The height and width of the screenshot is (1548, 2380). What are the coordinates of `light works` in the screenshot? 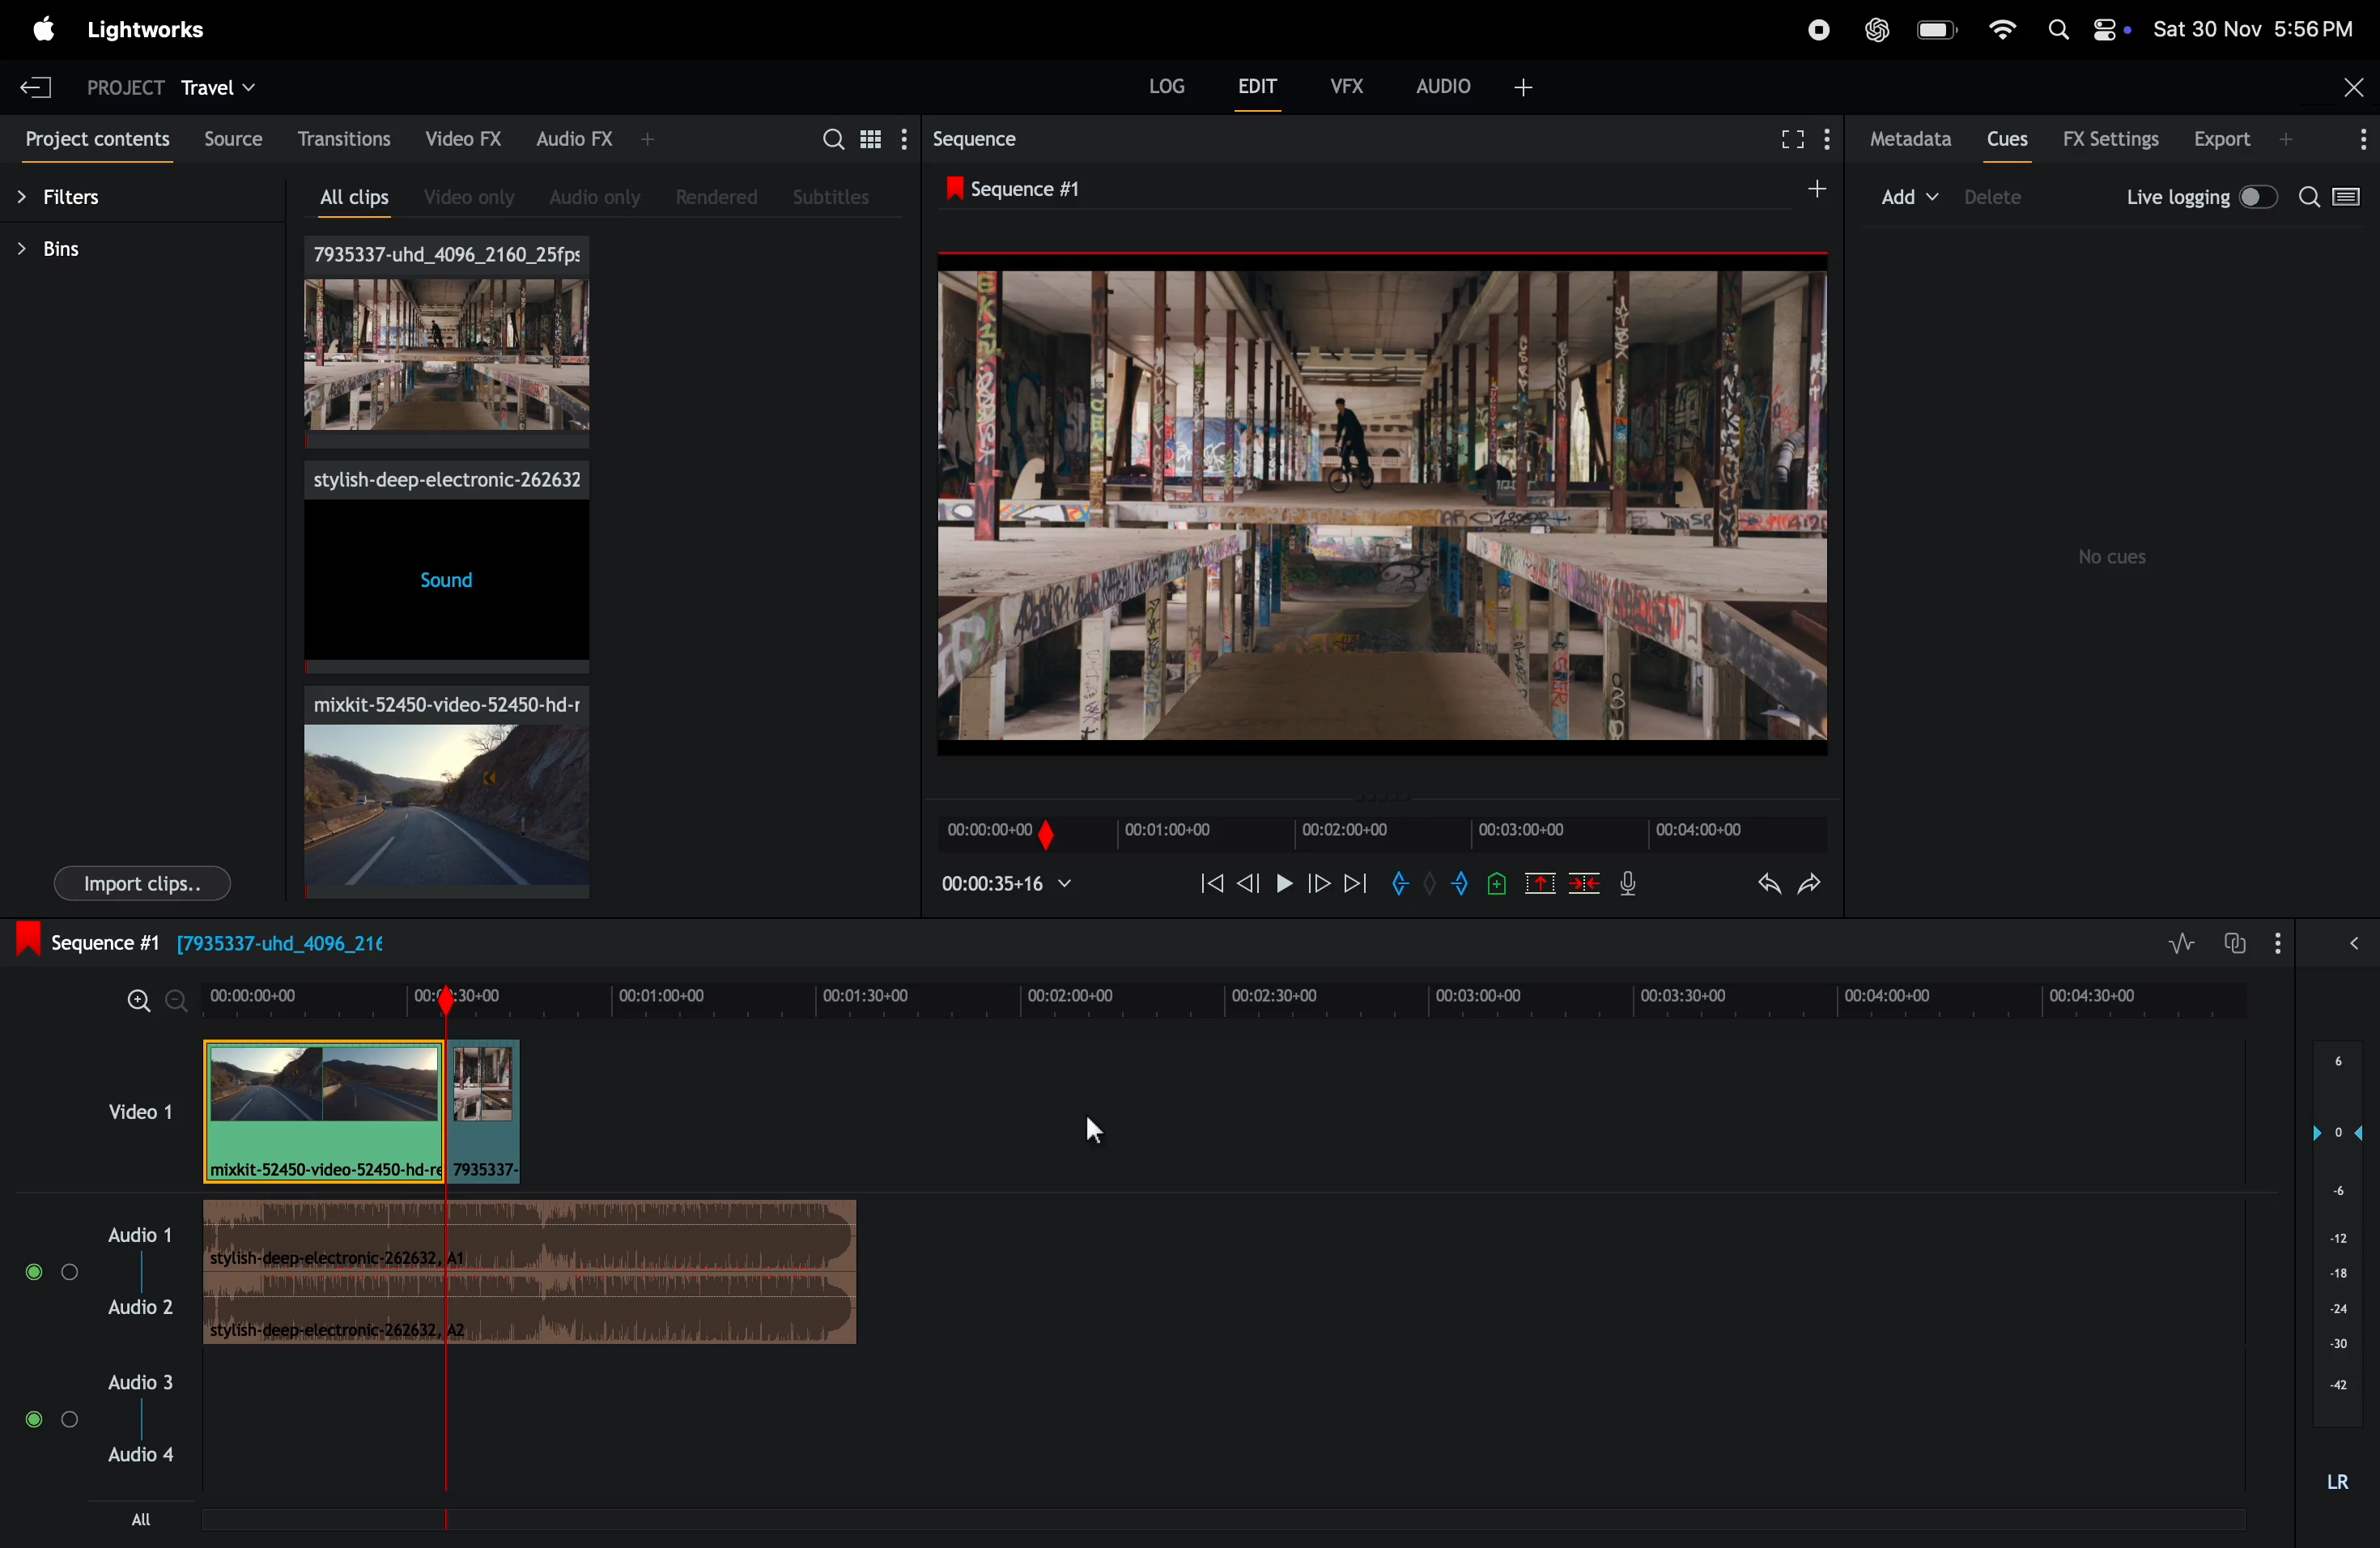 It's located at (152, 31).